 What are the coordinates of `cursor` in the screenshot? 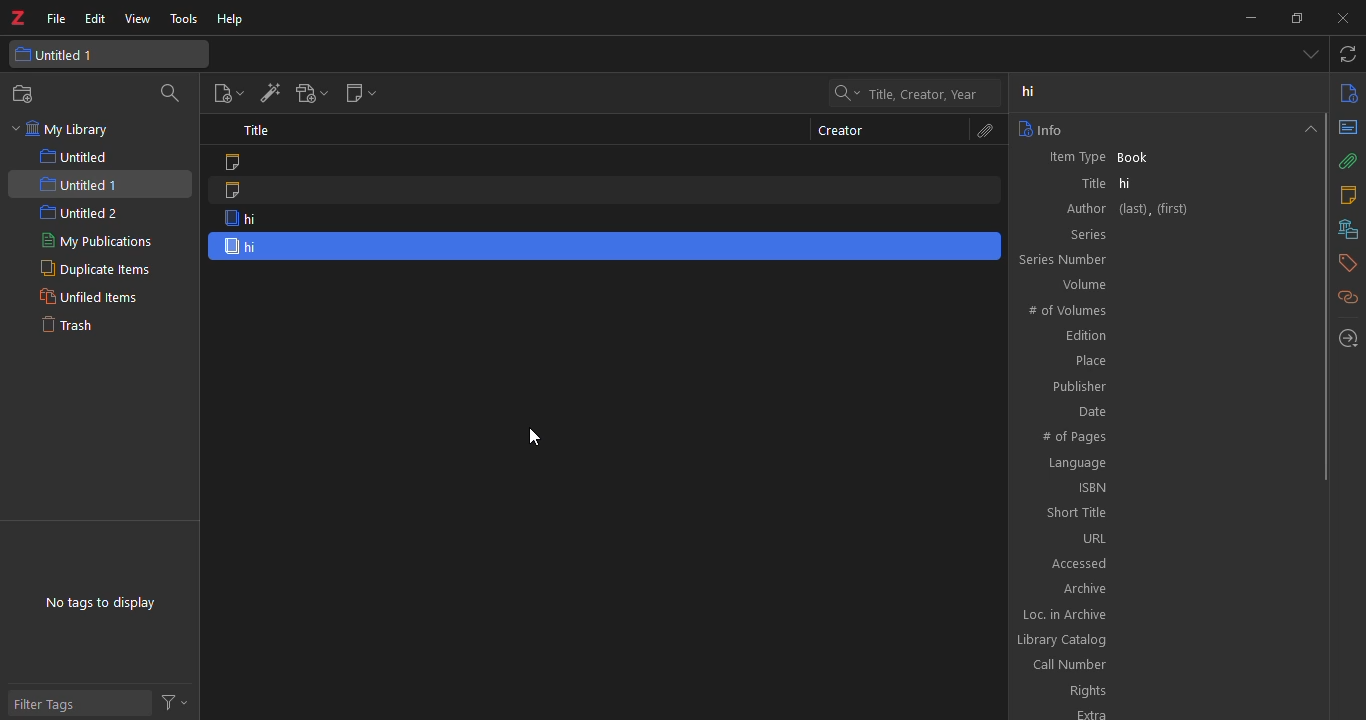 It's located at (534, 437).